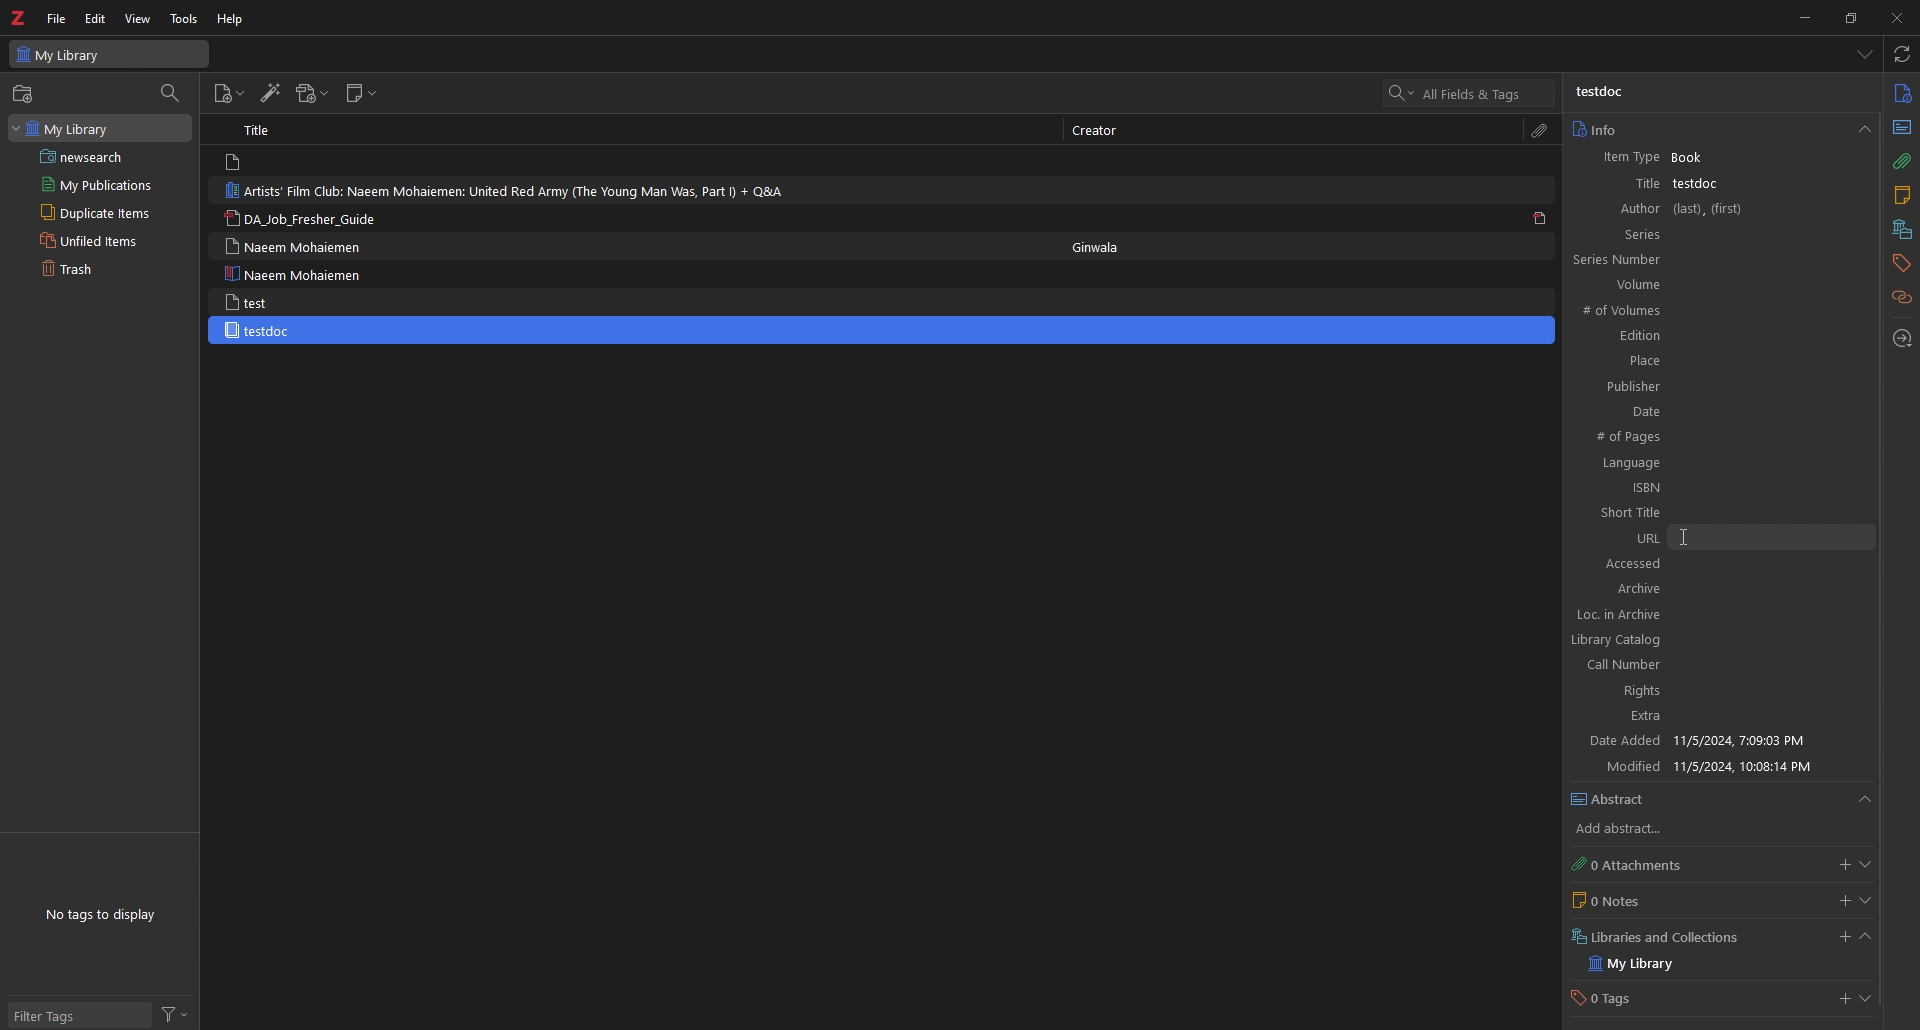 This screenshot has width=1920, height=1030. I want to click on resize, so click(1850, 18).